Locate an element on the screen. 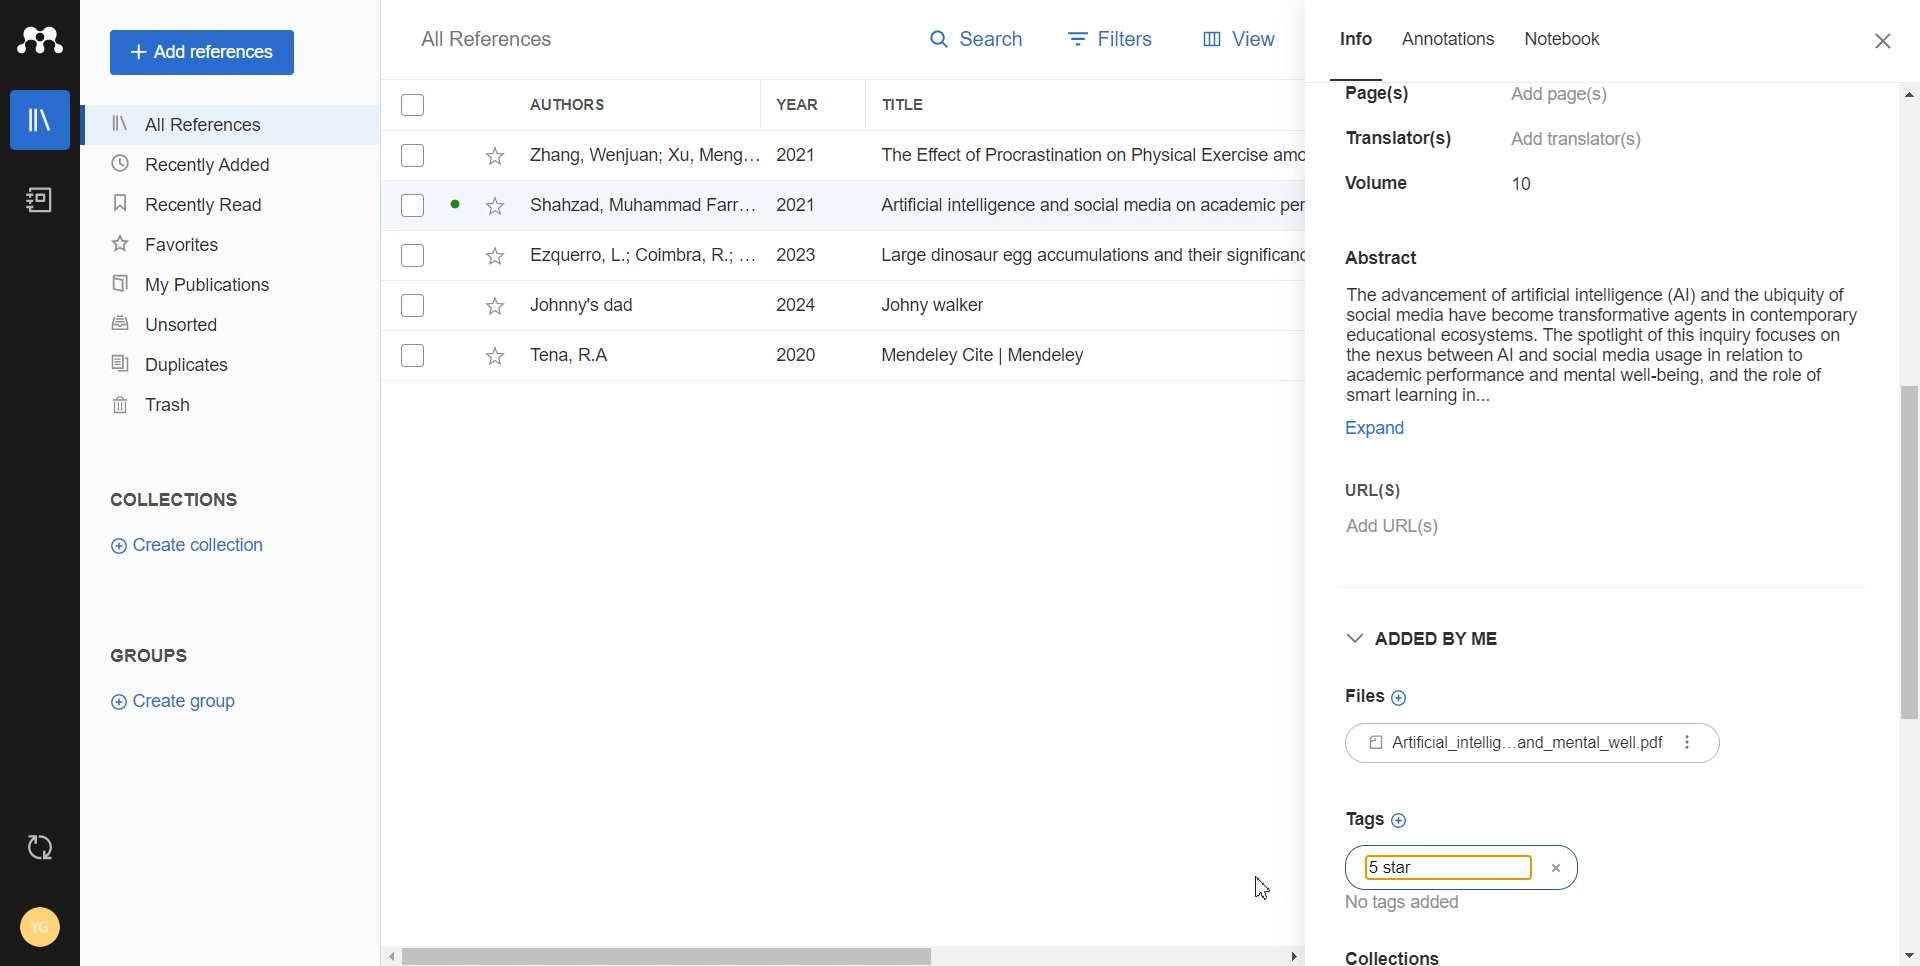 The height and width of the screenshot is (966, 1920). Notebook is located at coordinates (39, 200).